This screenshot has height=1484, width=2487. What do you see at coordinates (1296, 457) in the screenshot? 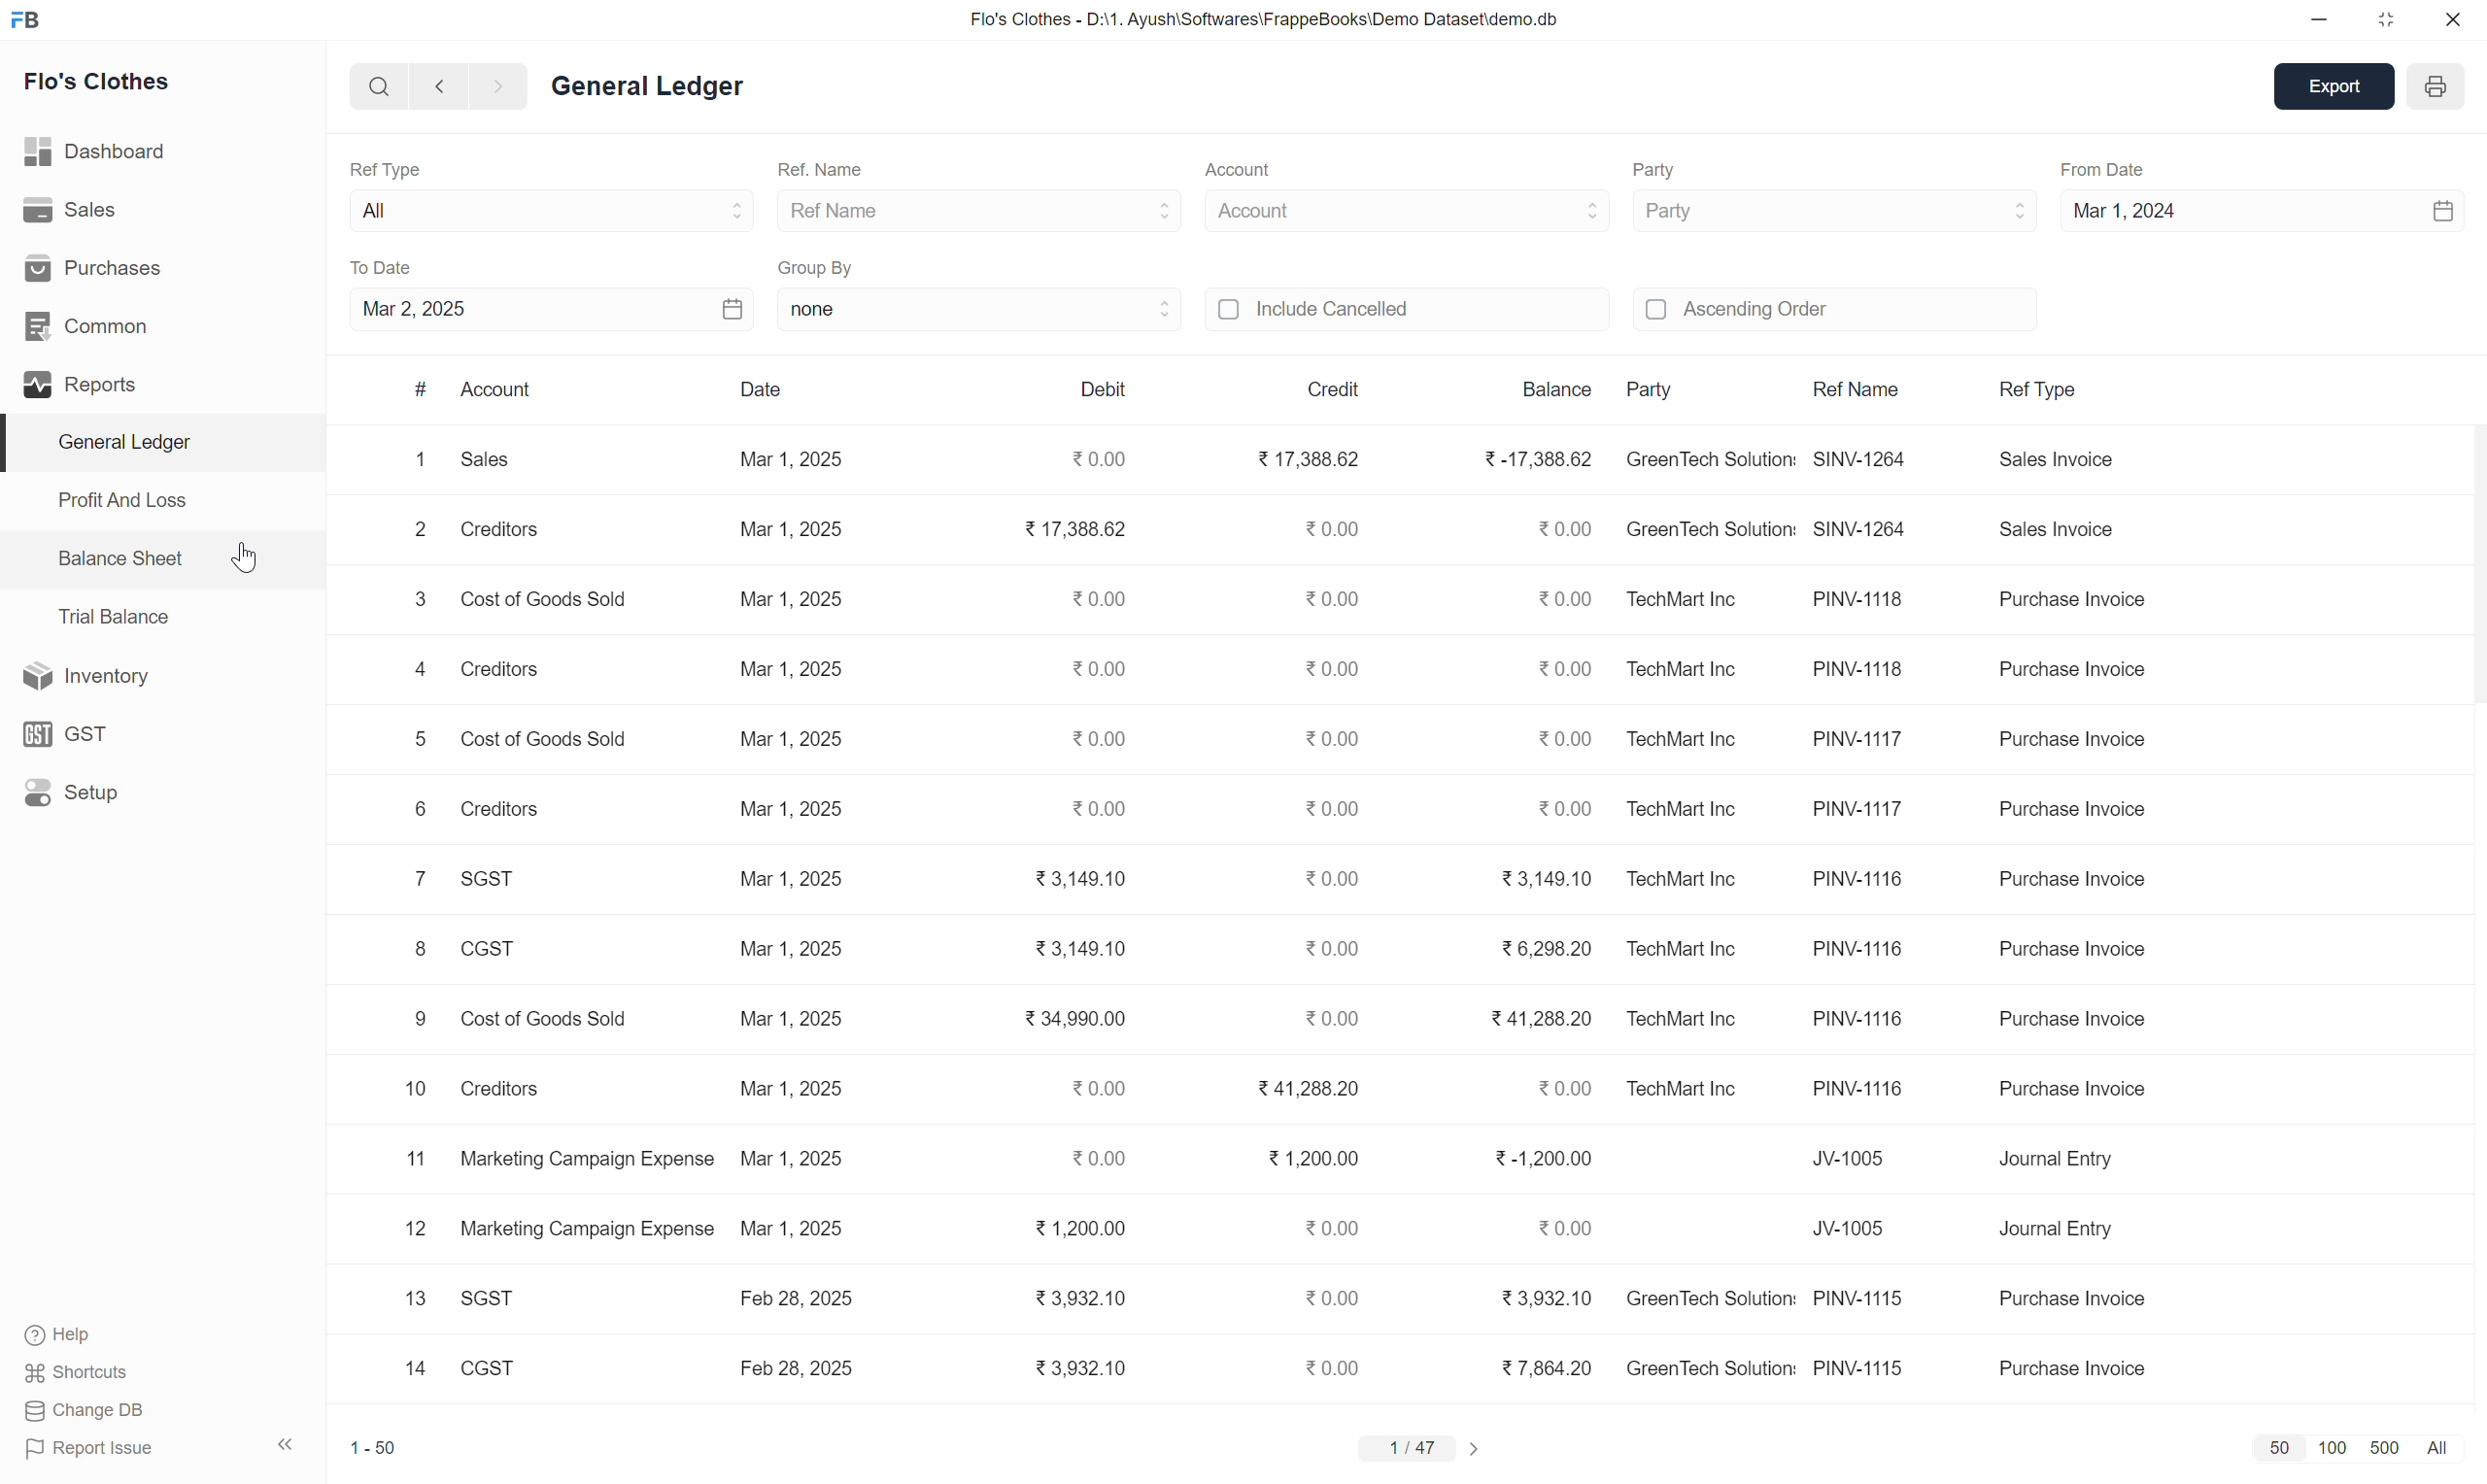
I see `17,388.62` at bounding box center [1296, 457].